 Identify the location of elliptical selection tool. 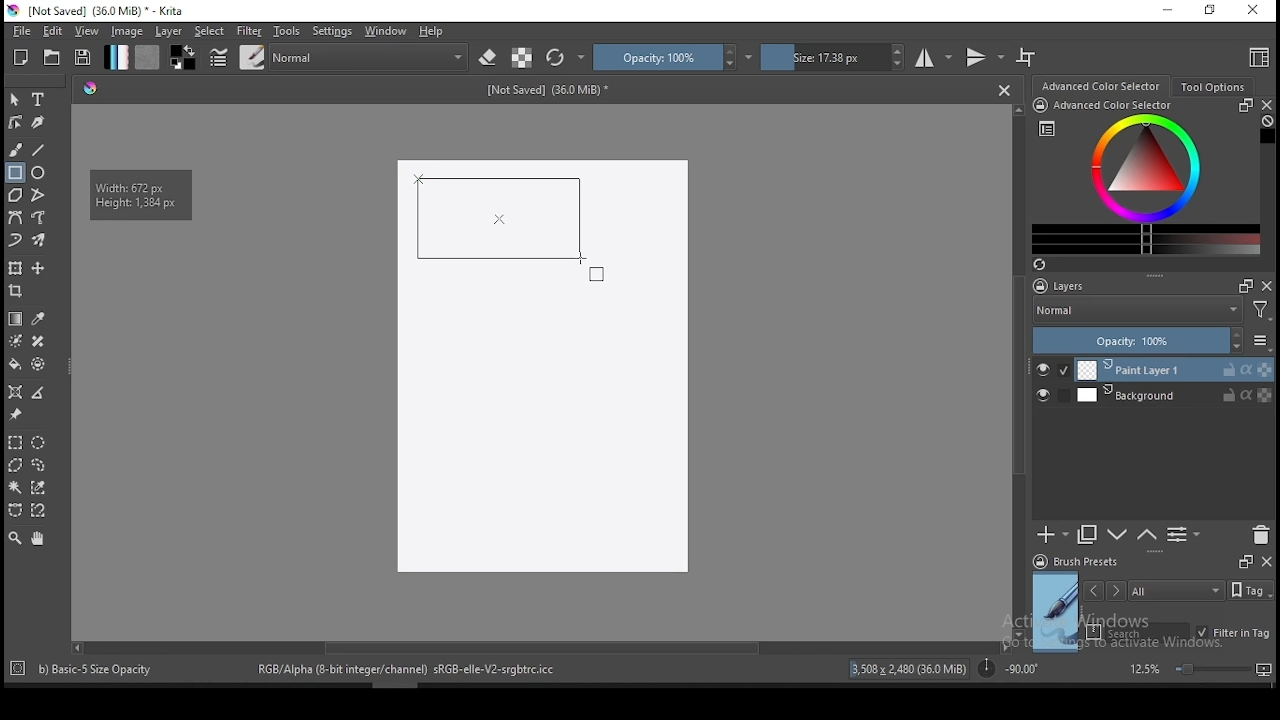
(38, 443).